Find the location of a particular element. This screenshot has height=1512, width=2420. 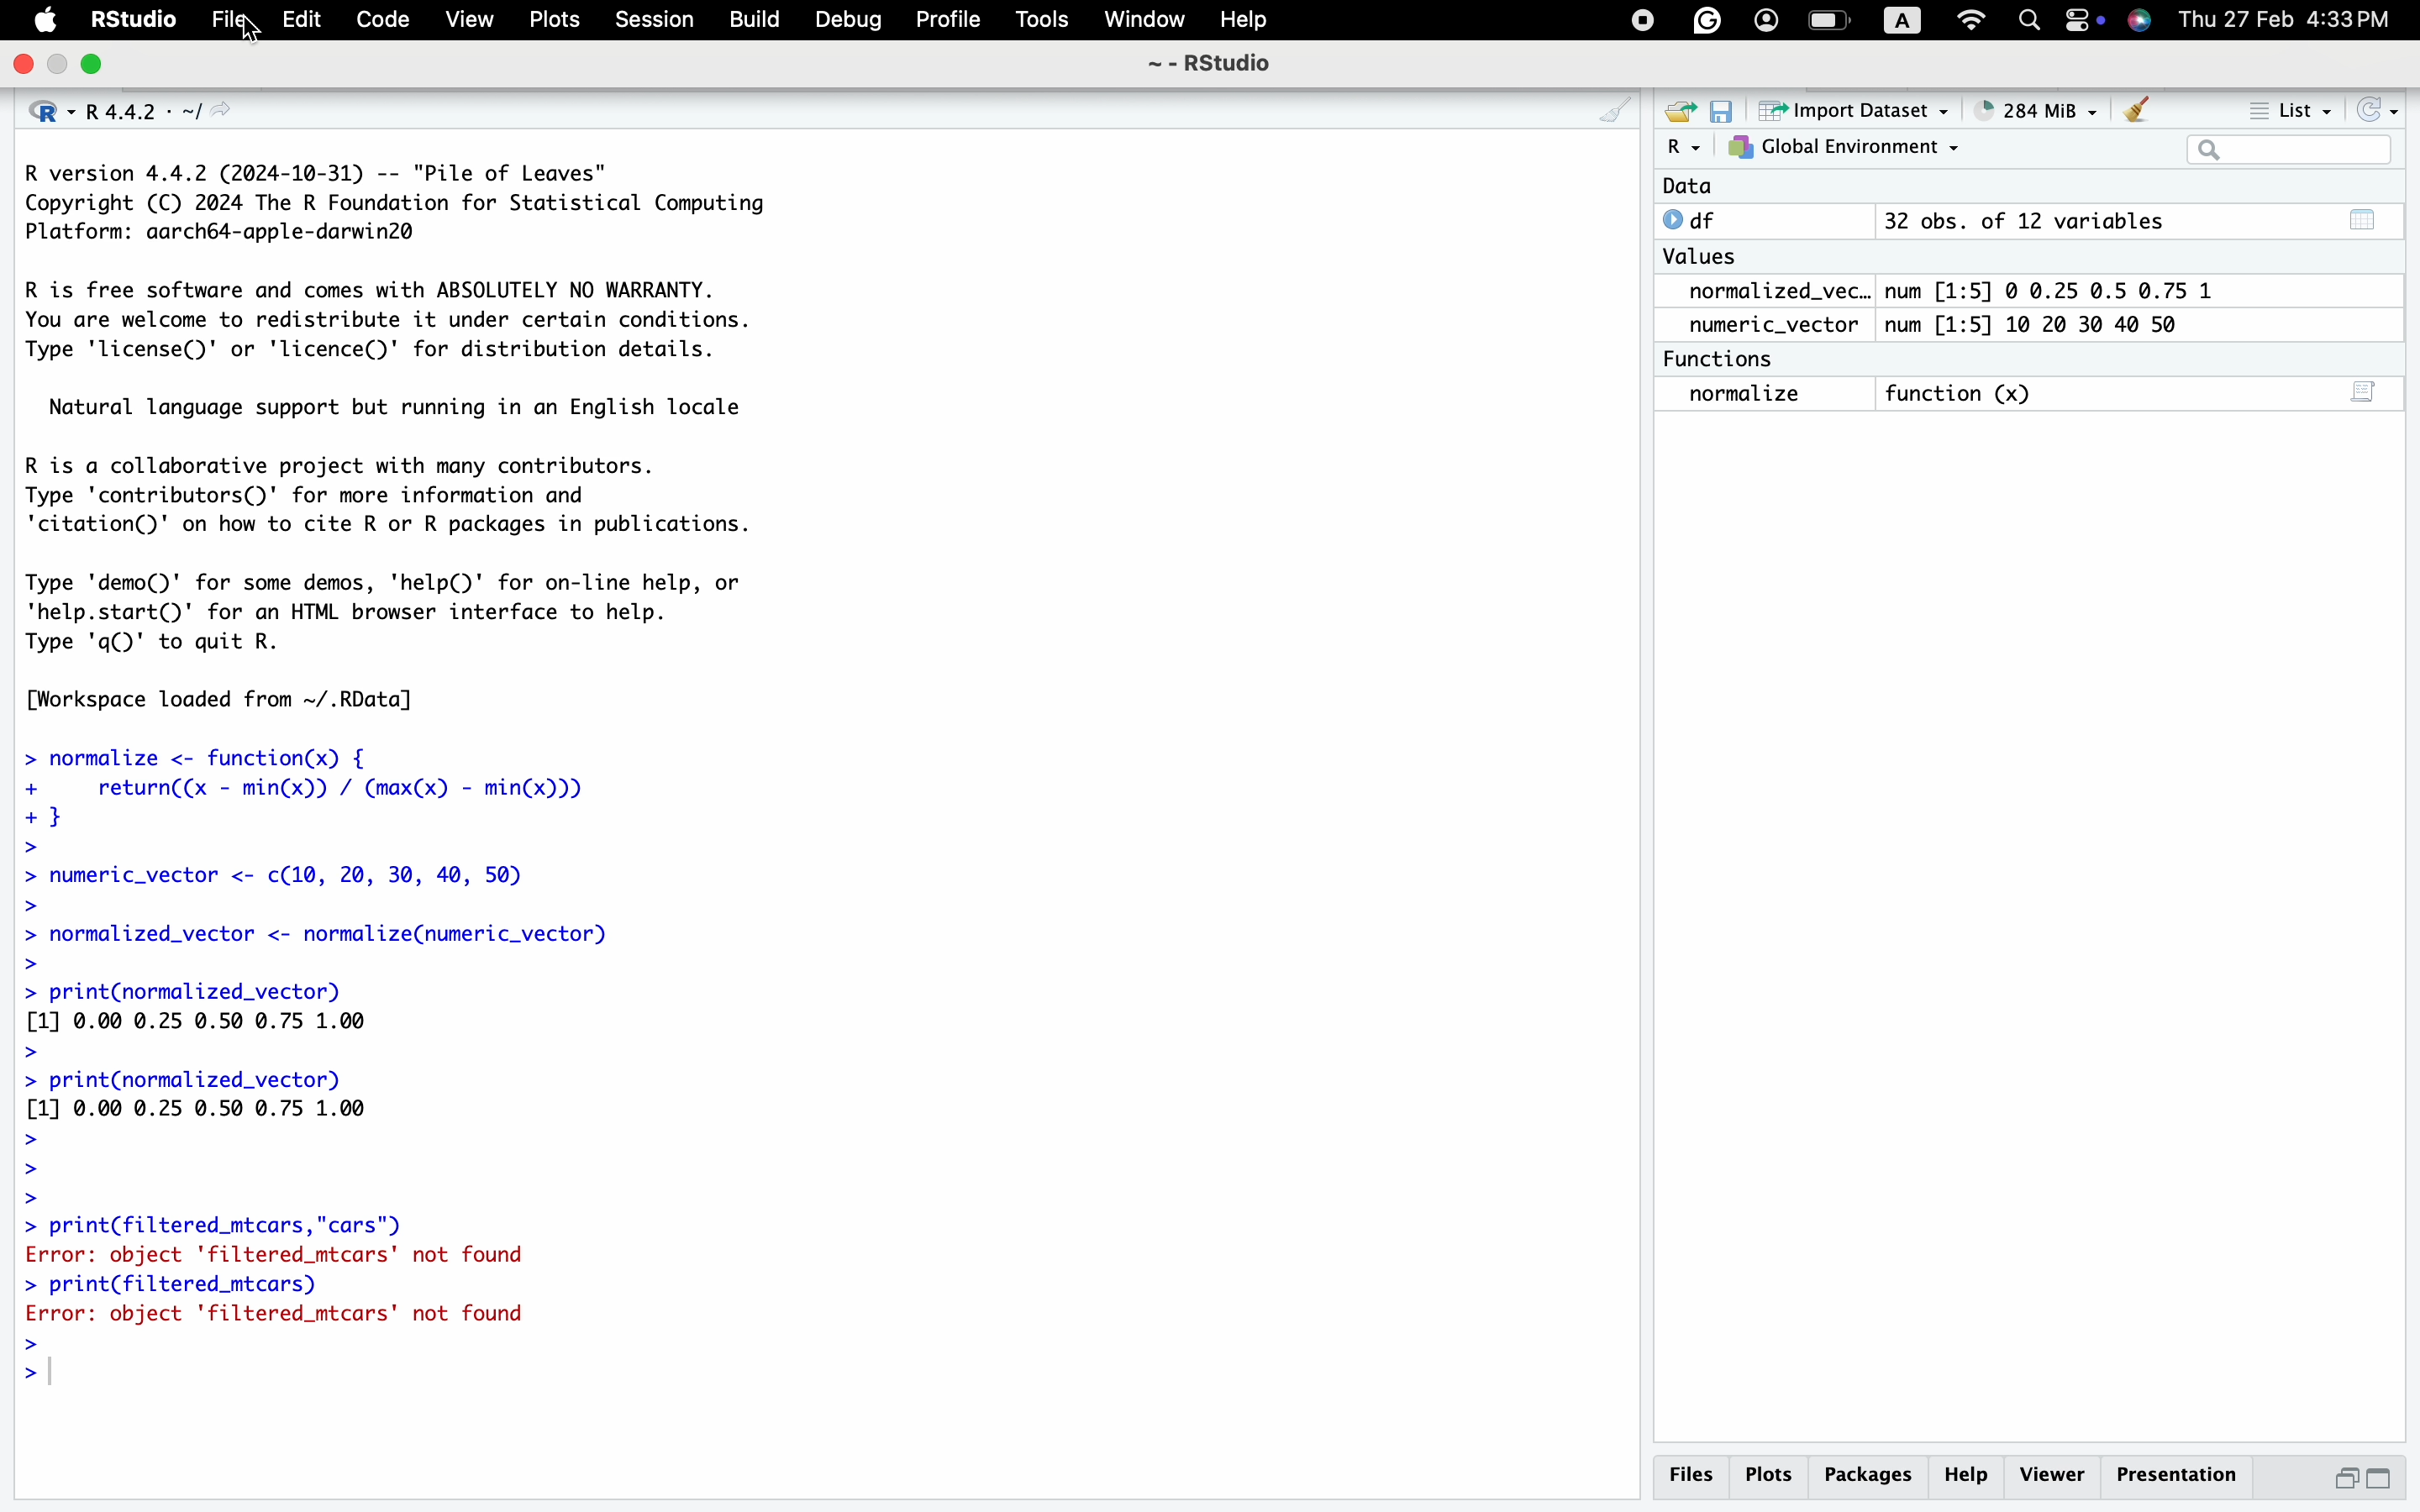

help is located at coordinates (1971, 1473).